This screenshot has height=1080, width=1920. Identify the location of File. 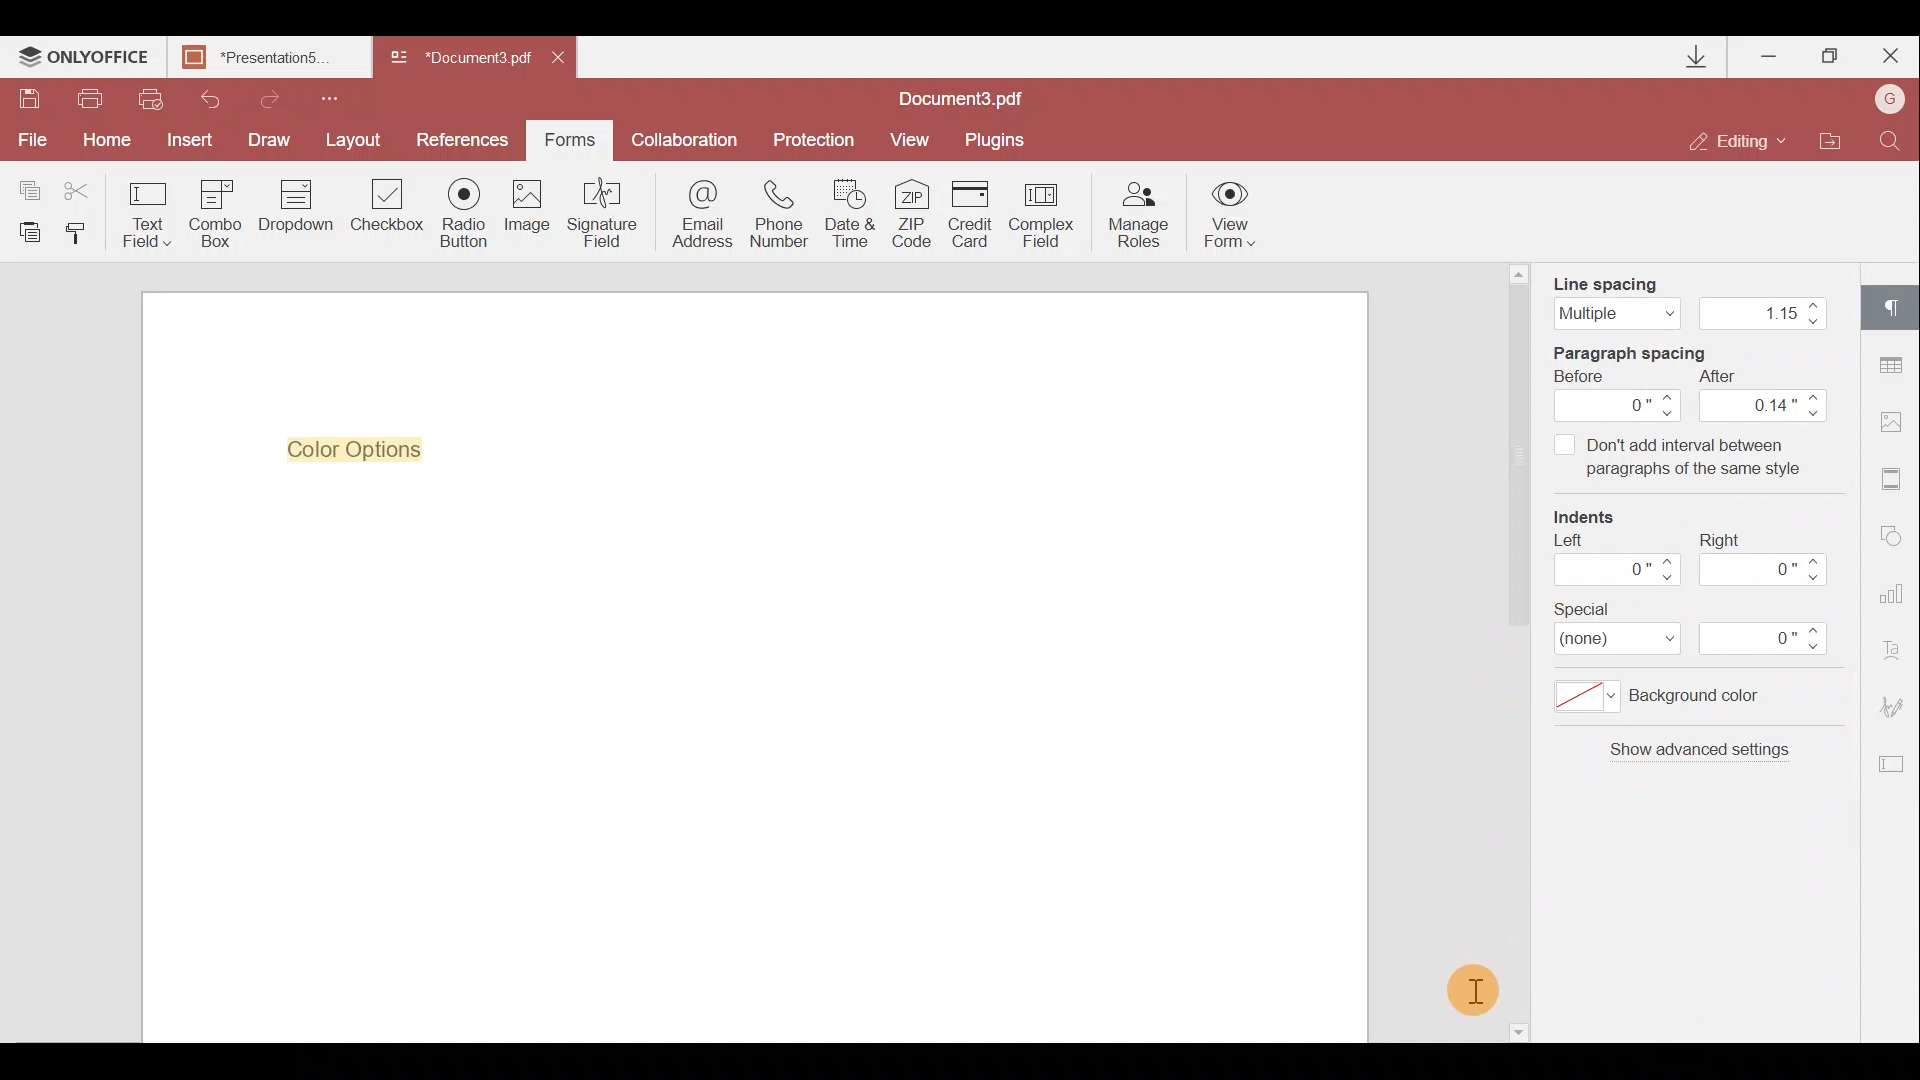
(34, 142).